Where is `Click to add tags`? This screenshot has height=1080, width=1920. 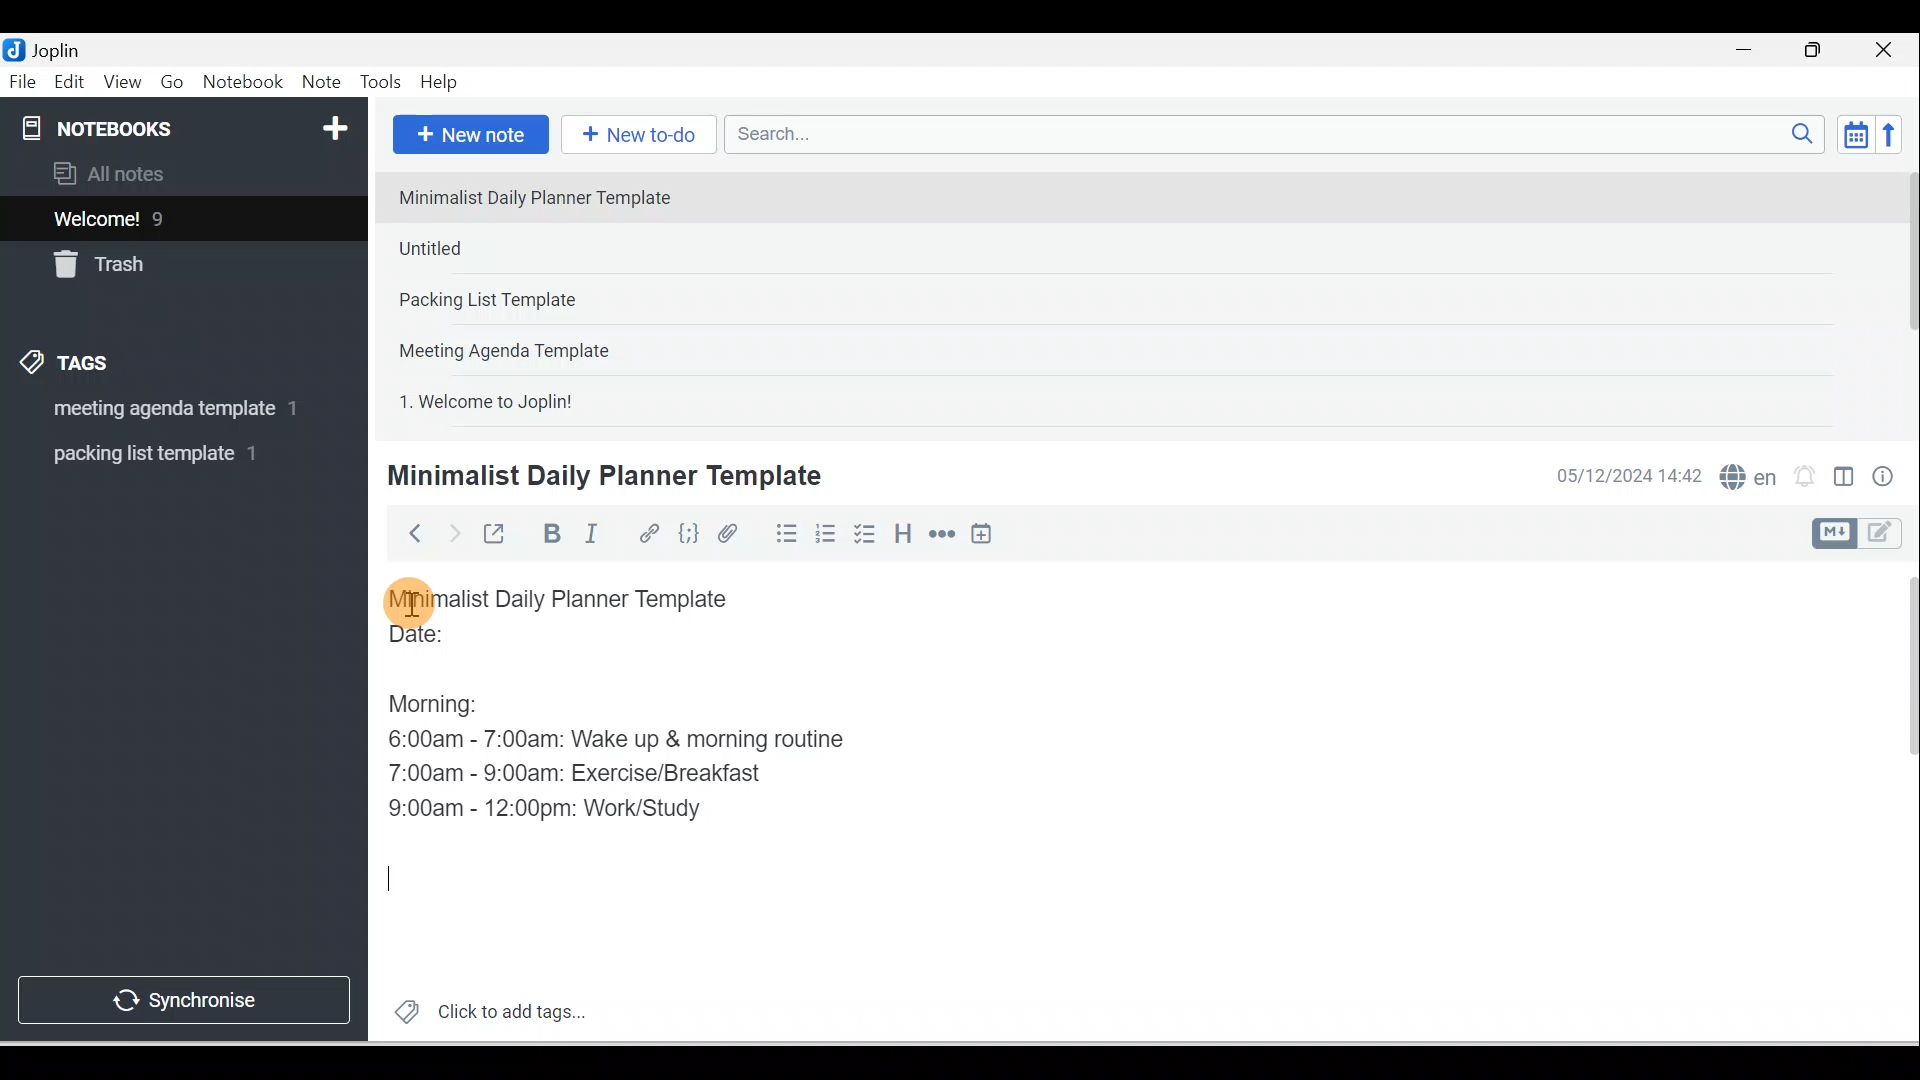 Click to add tags is located at coordinates (482, 1009).